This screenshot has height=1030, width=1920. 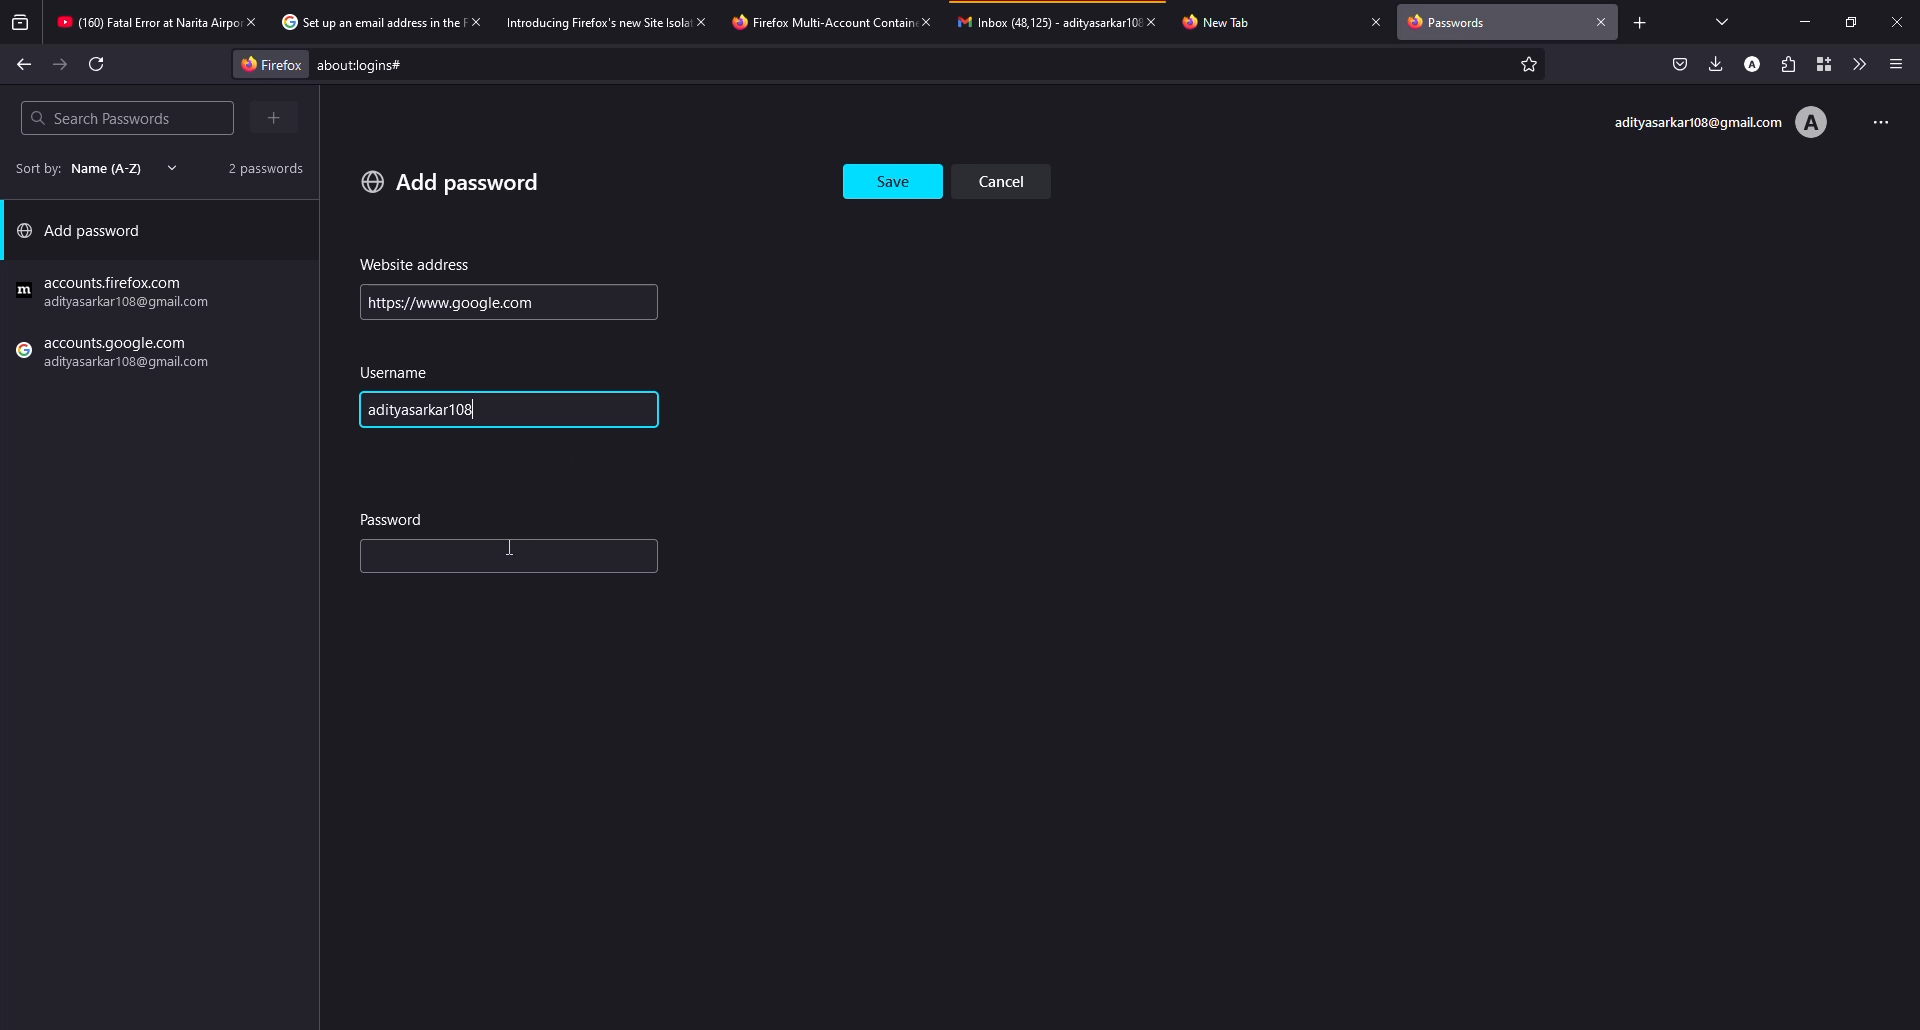 I want to click on sort by name, so click(x=90, y=168).